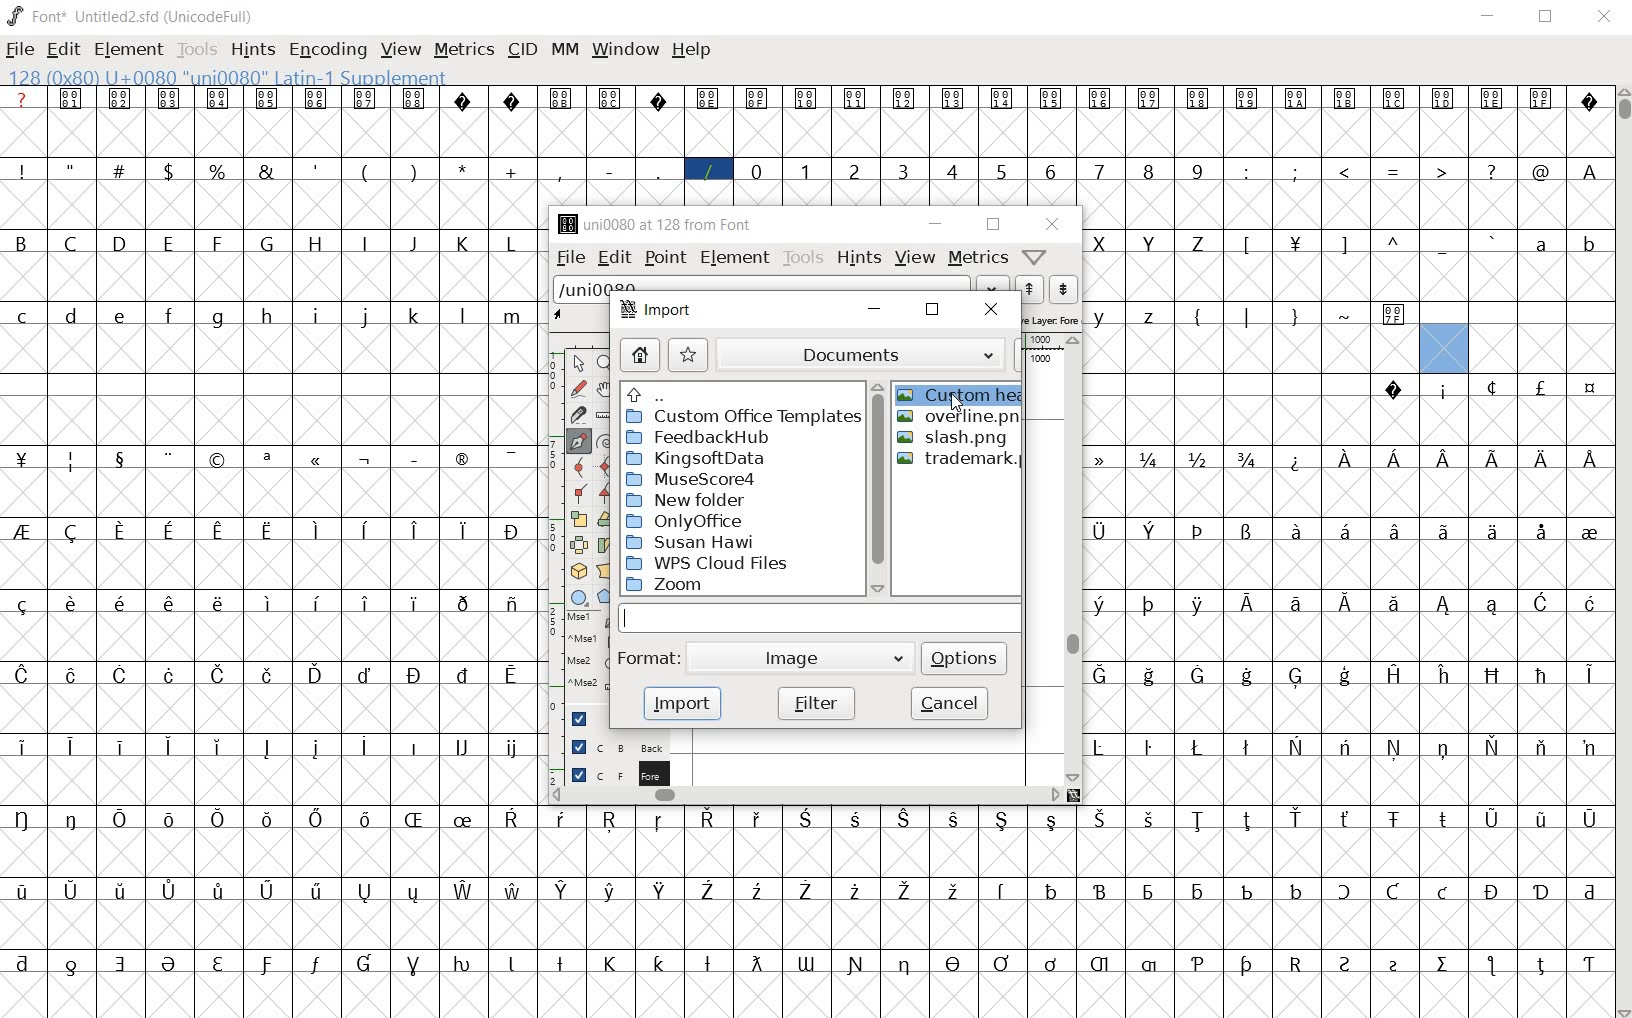  Describe the element at coordinates (1345, 171) in the screenshot. I see `glyph` at that location.